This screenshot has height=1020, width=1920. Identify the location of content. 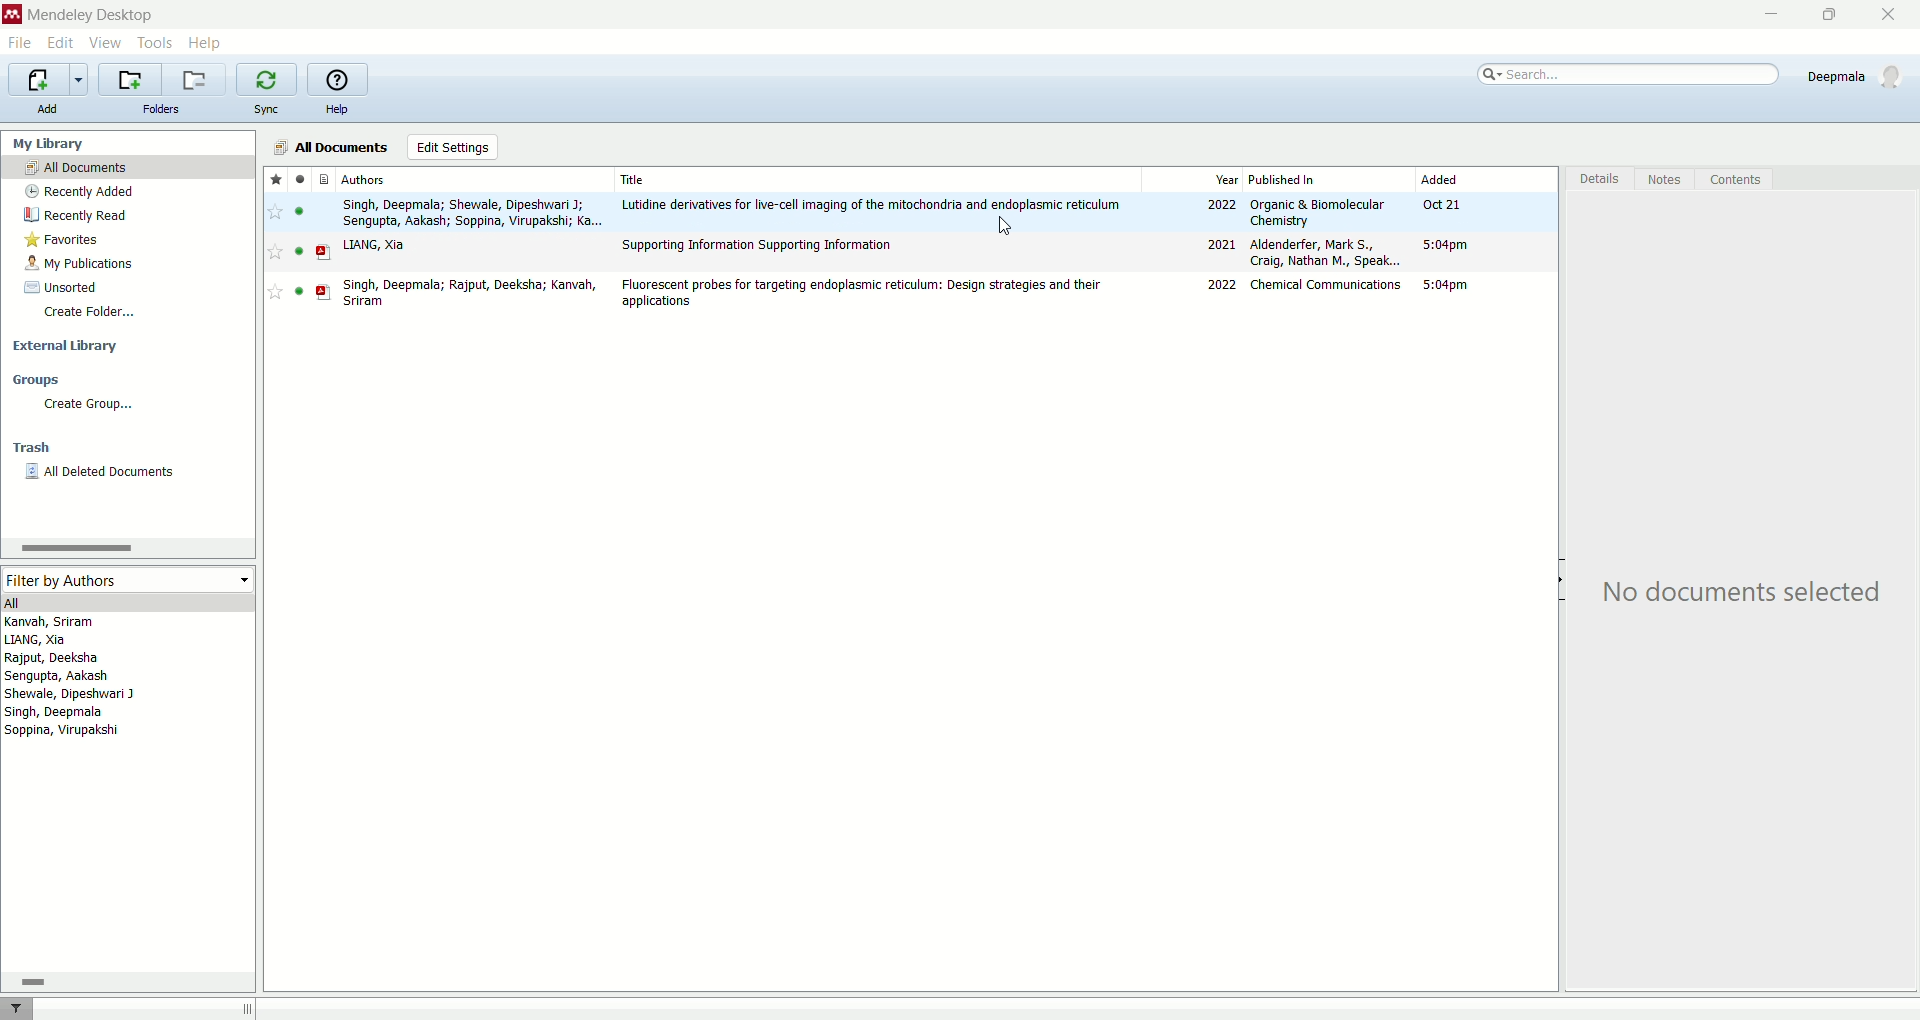
(1732, 181).